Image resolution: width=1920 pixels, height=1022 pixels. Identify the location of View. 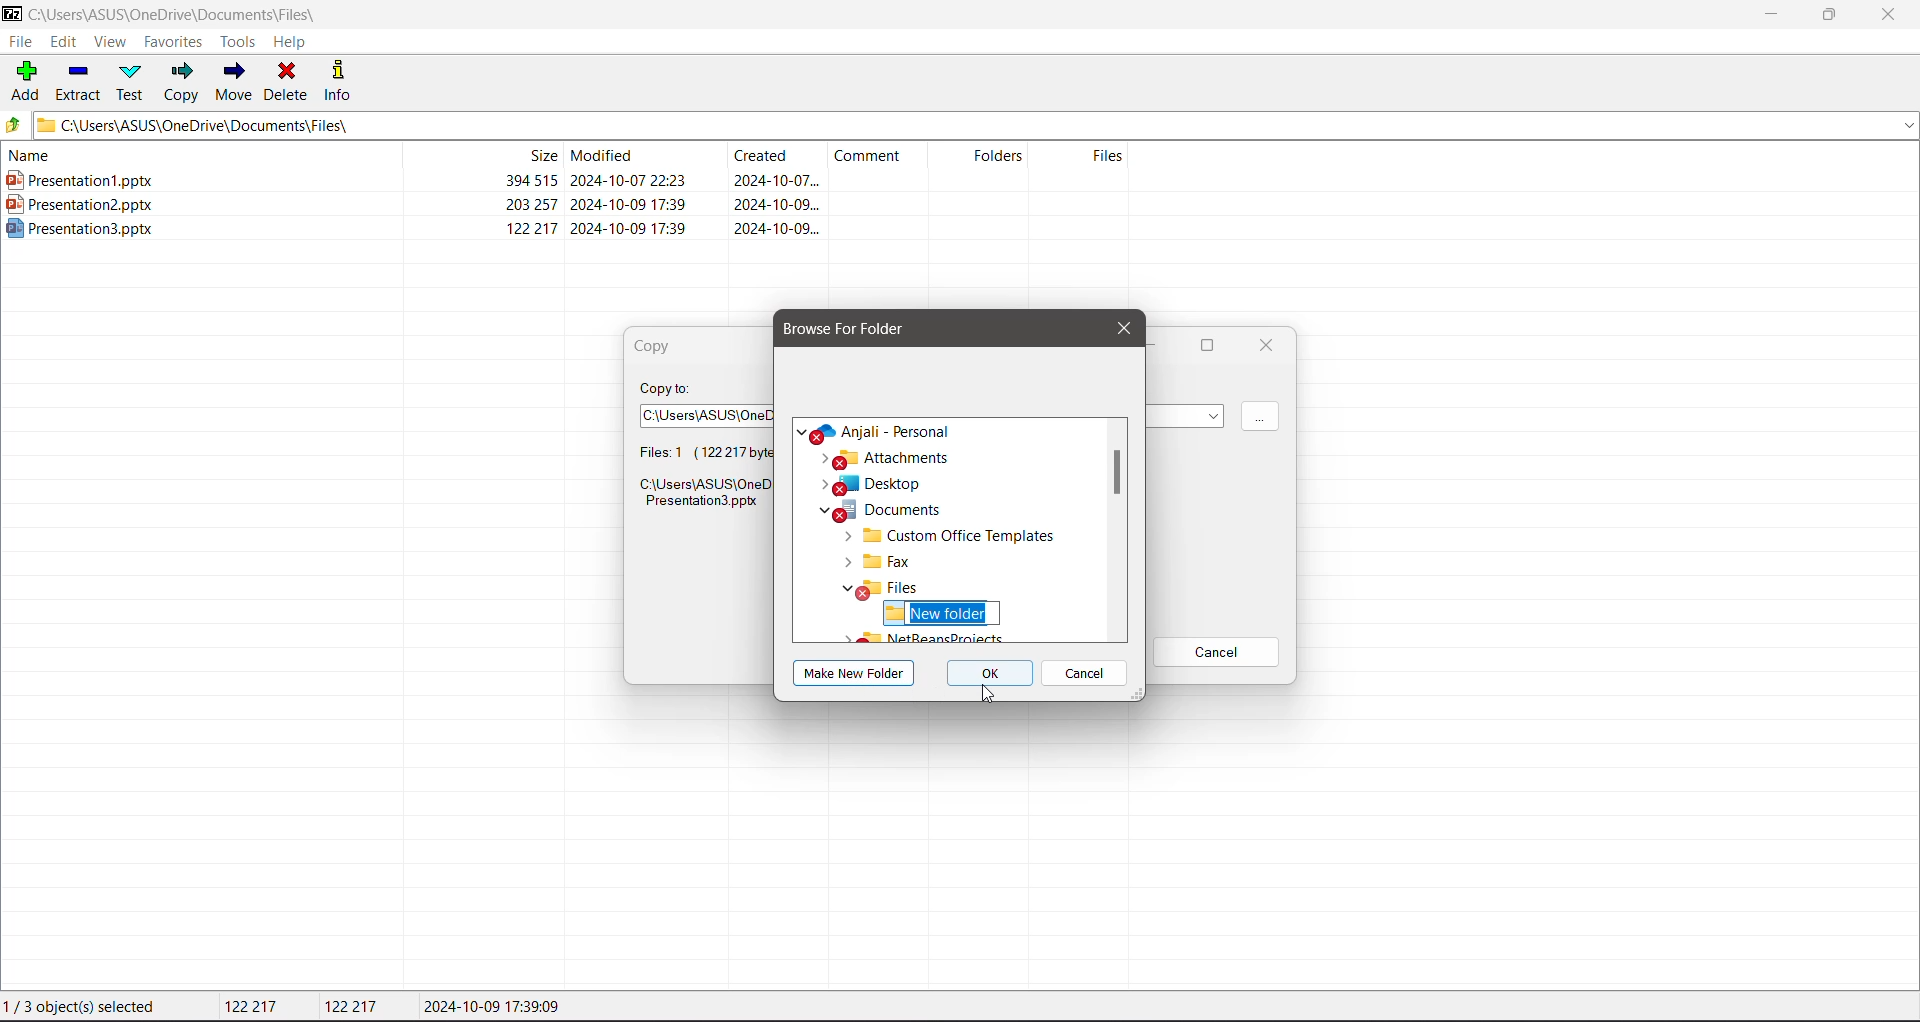
(109, 42).